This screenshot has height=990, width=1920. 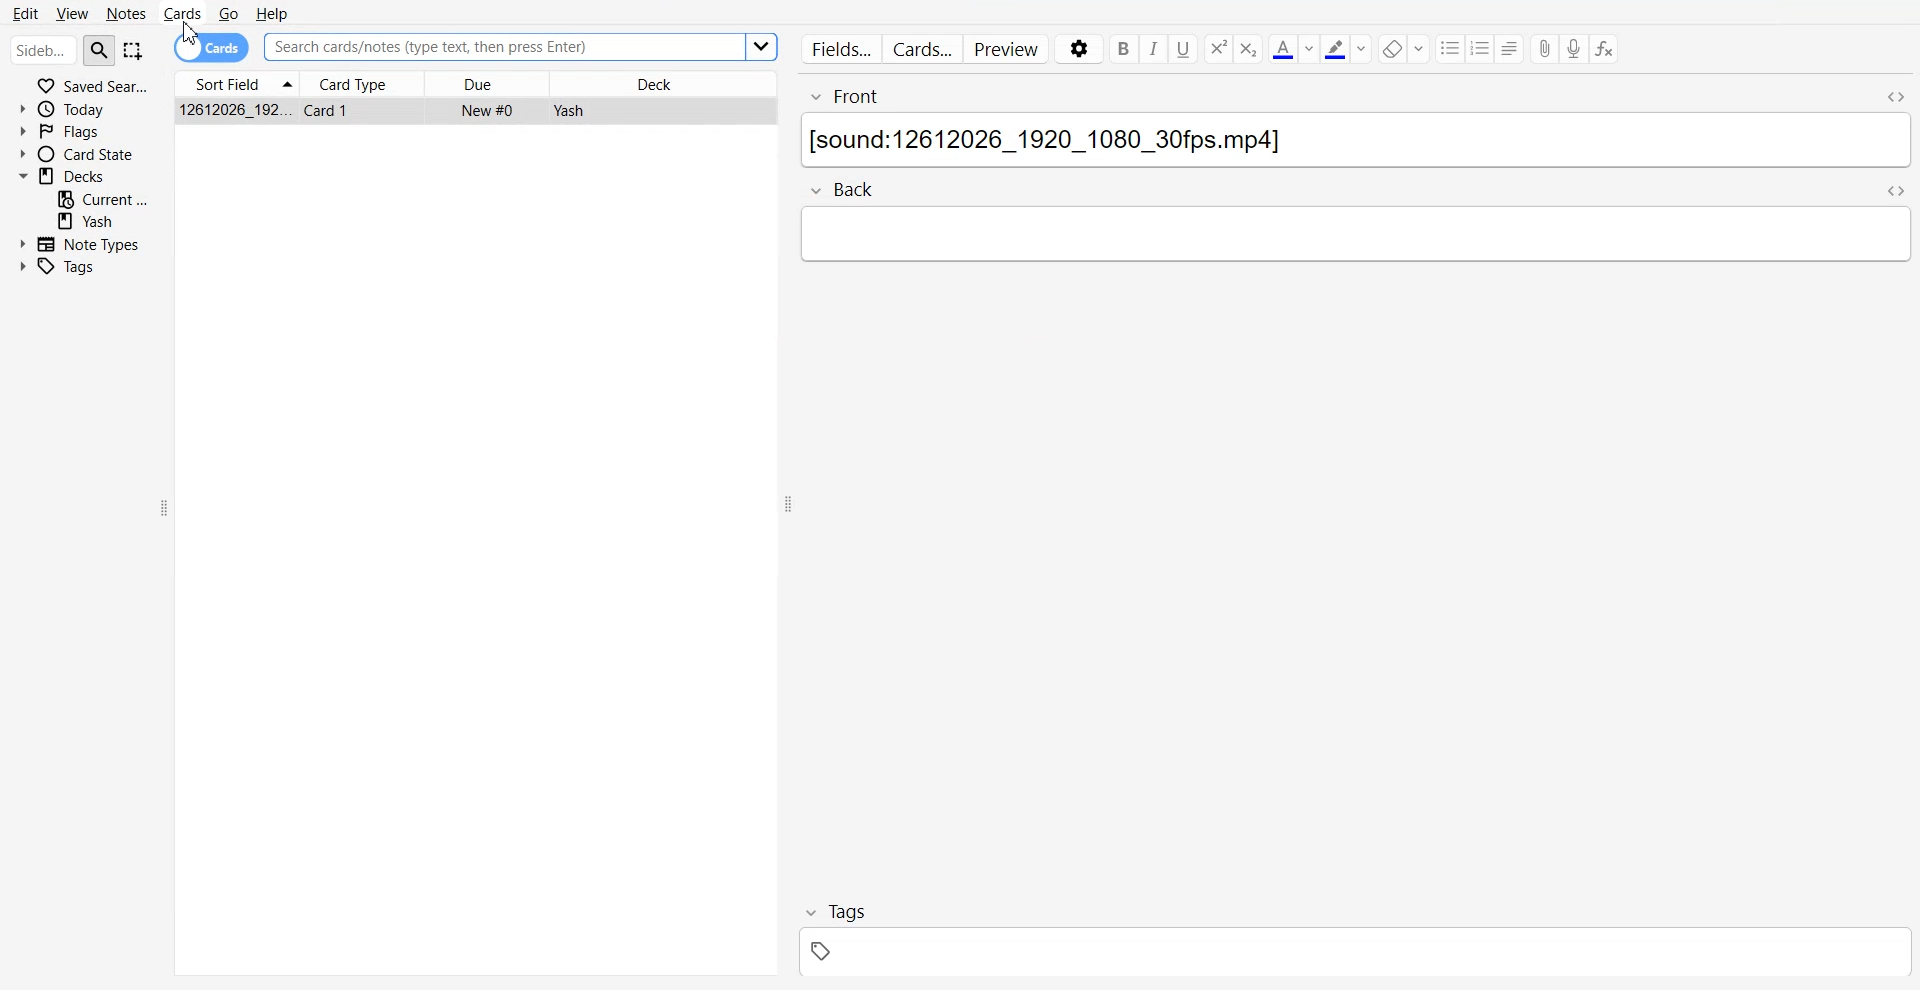 I want to click on Yash, so click(x=104, y=221).